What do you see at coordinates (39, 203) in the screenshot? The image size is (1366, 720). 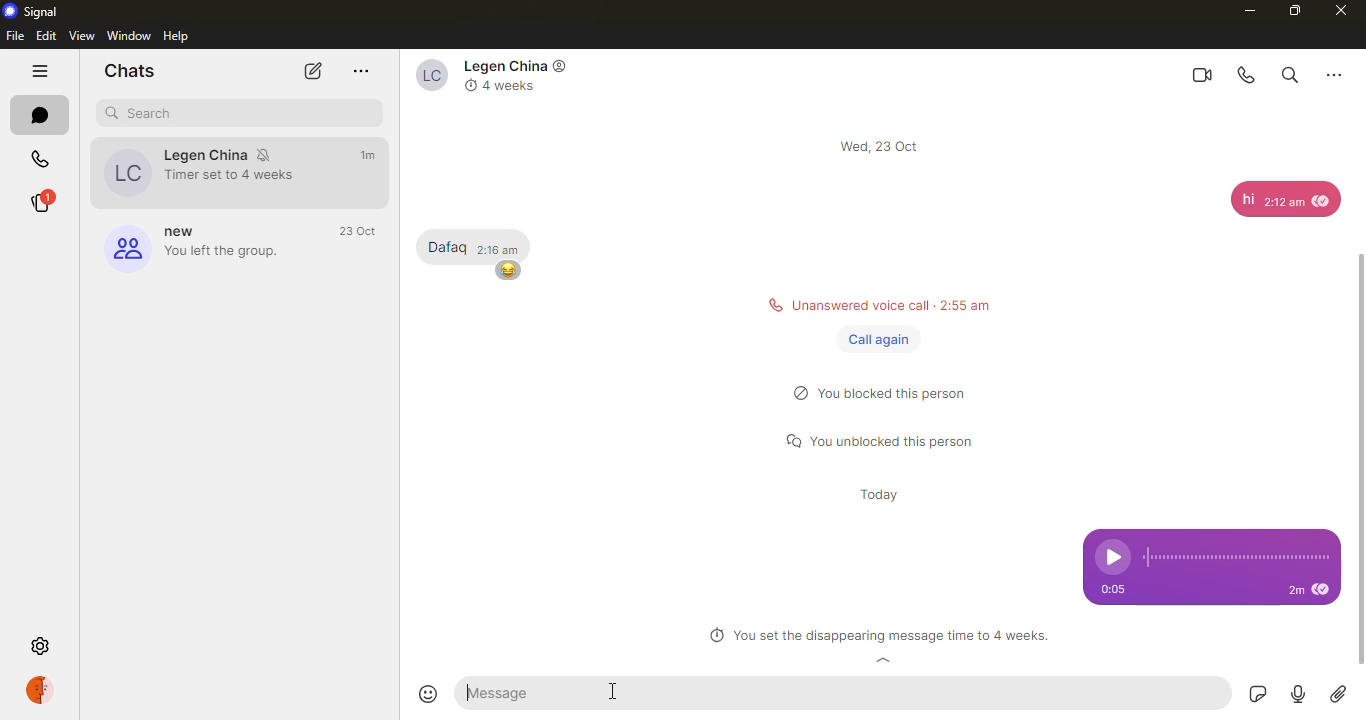 I see `stories` at bounding box center [39, 203].